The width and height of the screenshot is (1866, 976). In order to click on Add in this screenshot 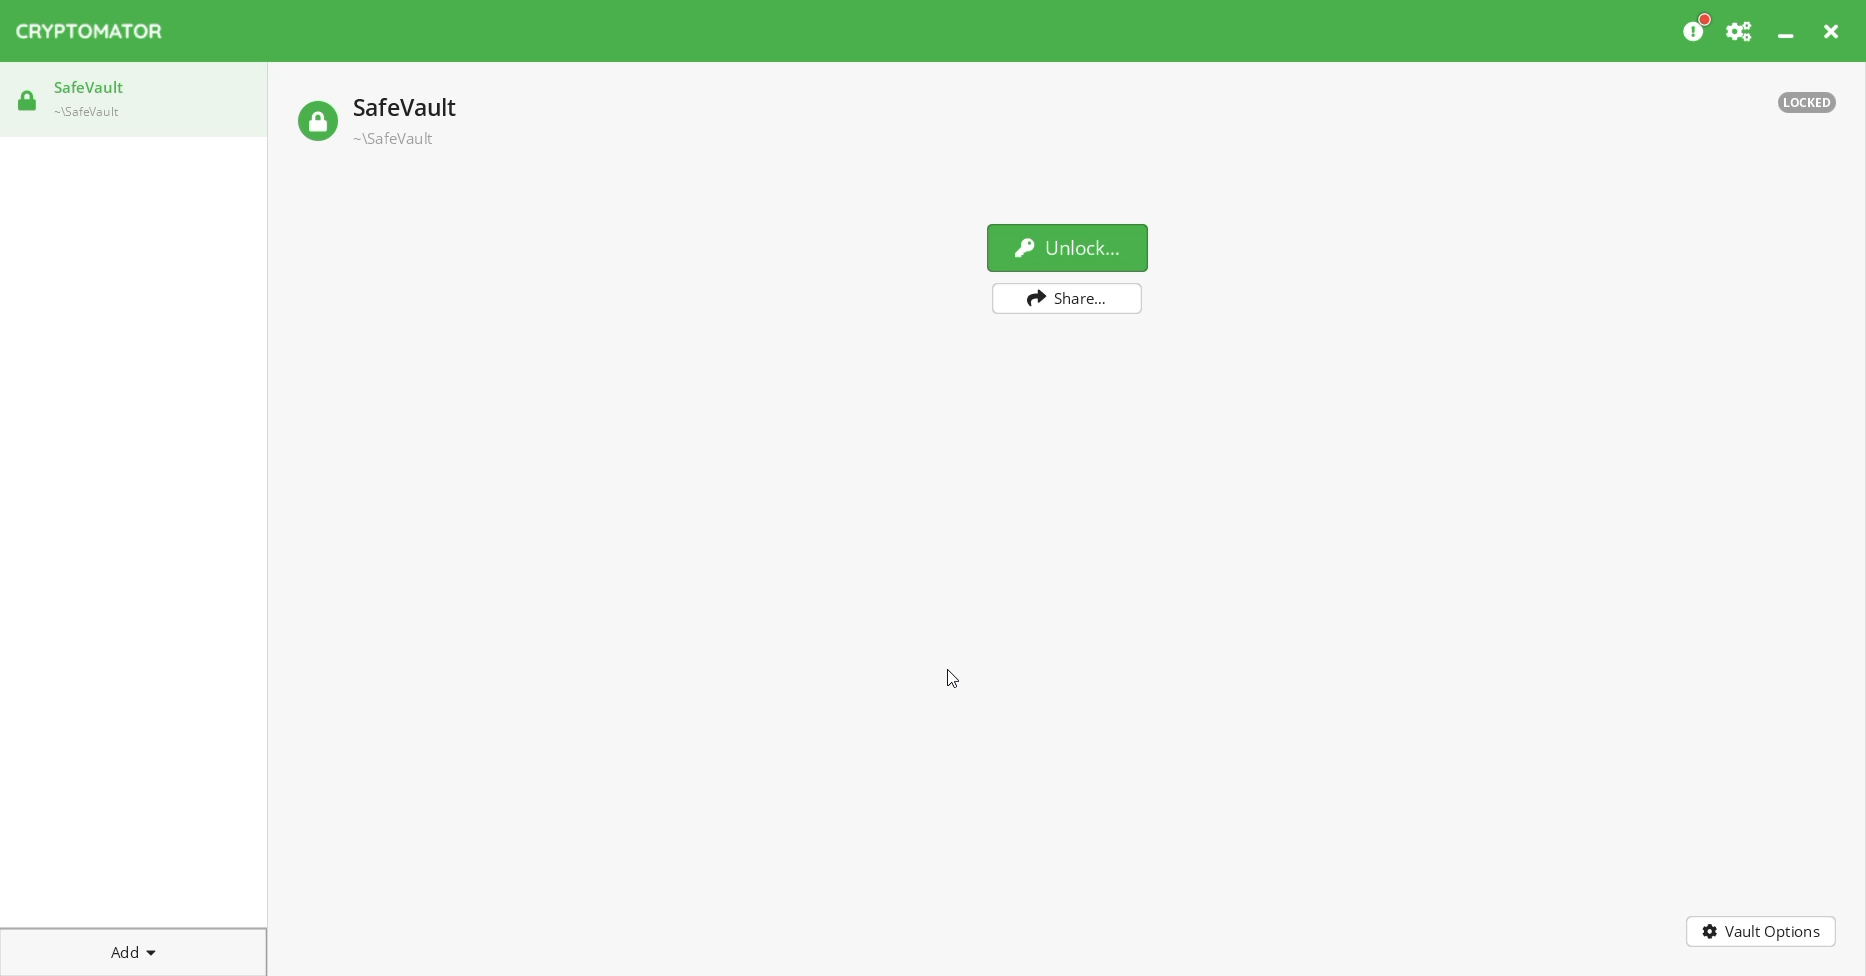, I will do `click(134, 948)`.